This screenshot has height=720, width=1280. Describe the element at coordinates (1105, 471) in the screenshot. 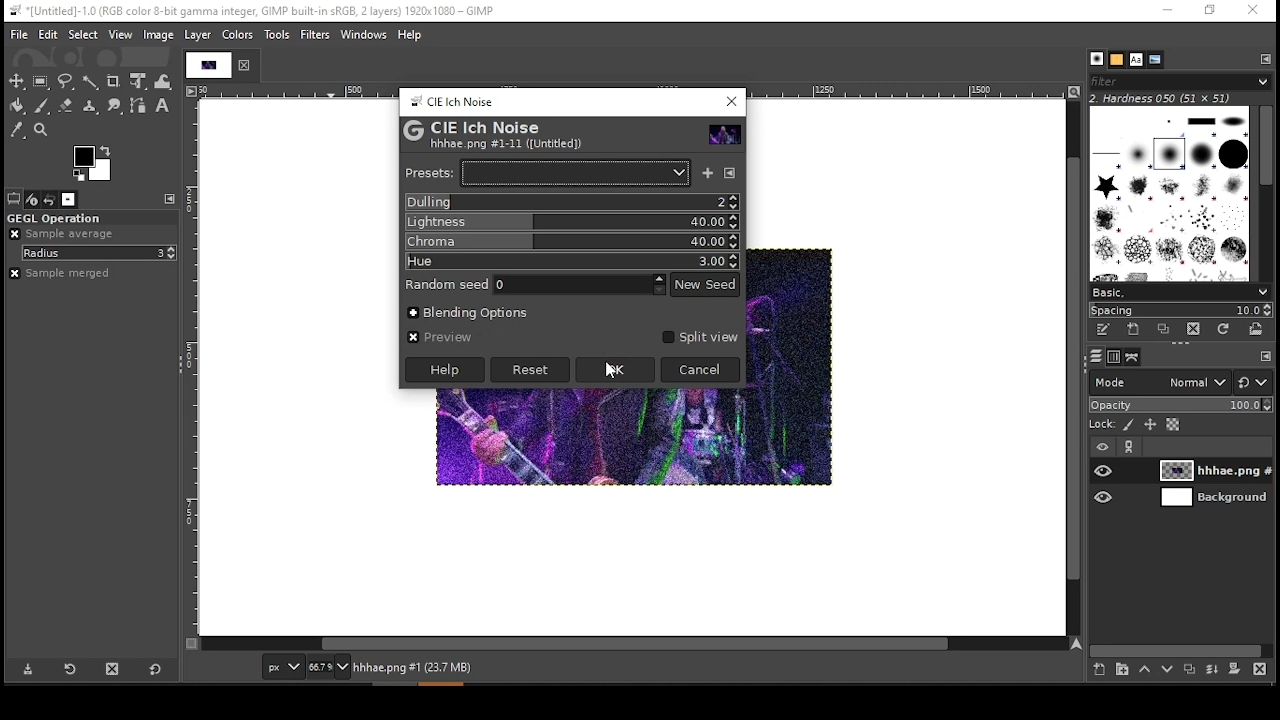

I see `layer visibility on/off` at that location.